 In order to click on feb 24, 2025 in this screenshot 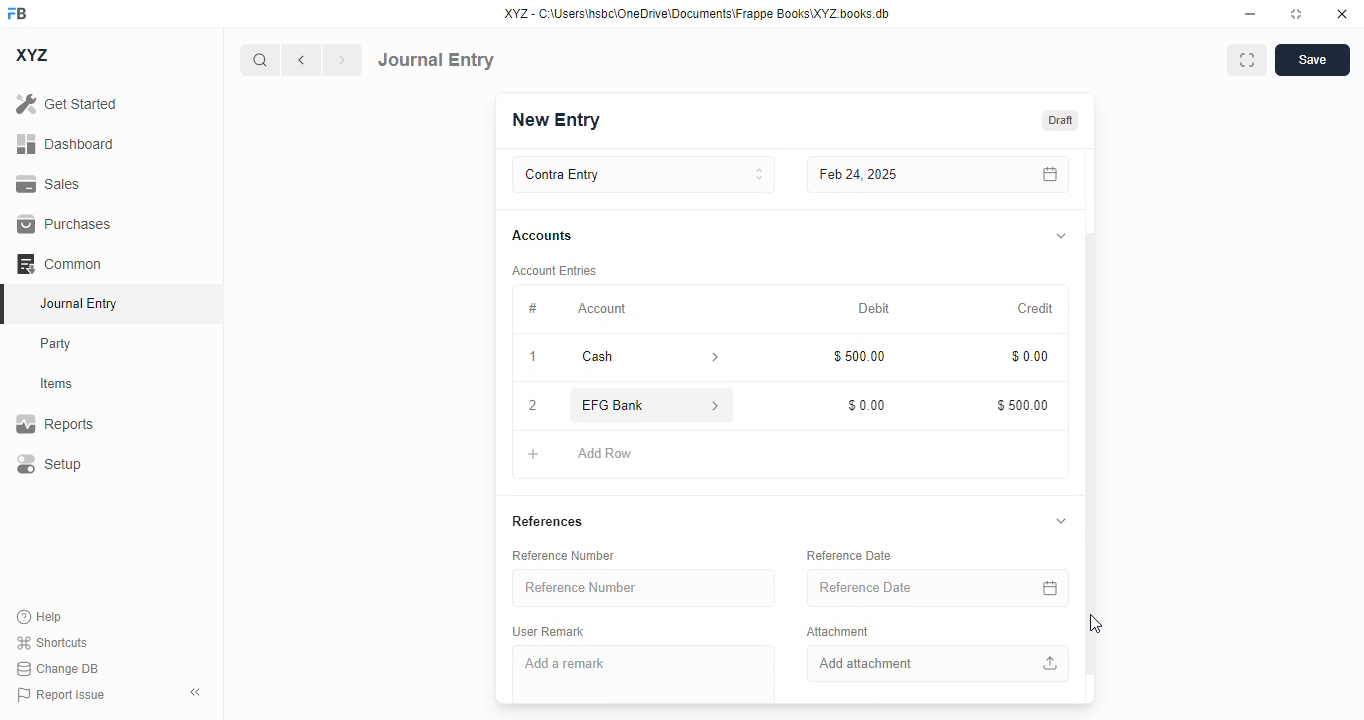, I will do `click(894, 175)`.